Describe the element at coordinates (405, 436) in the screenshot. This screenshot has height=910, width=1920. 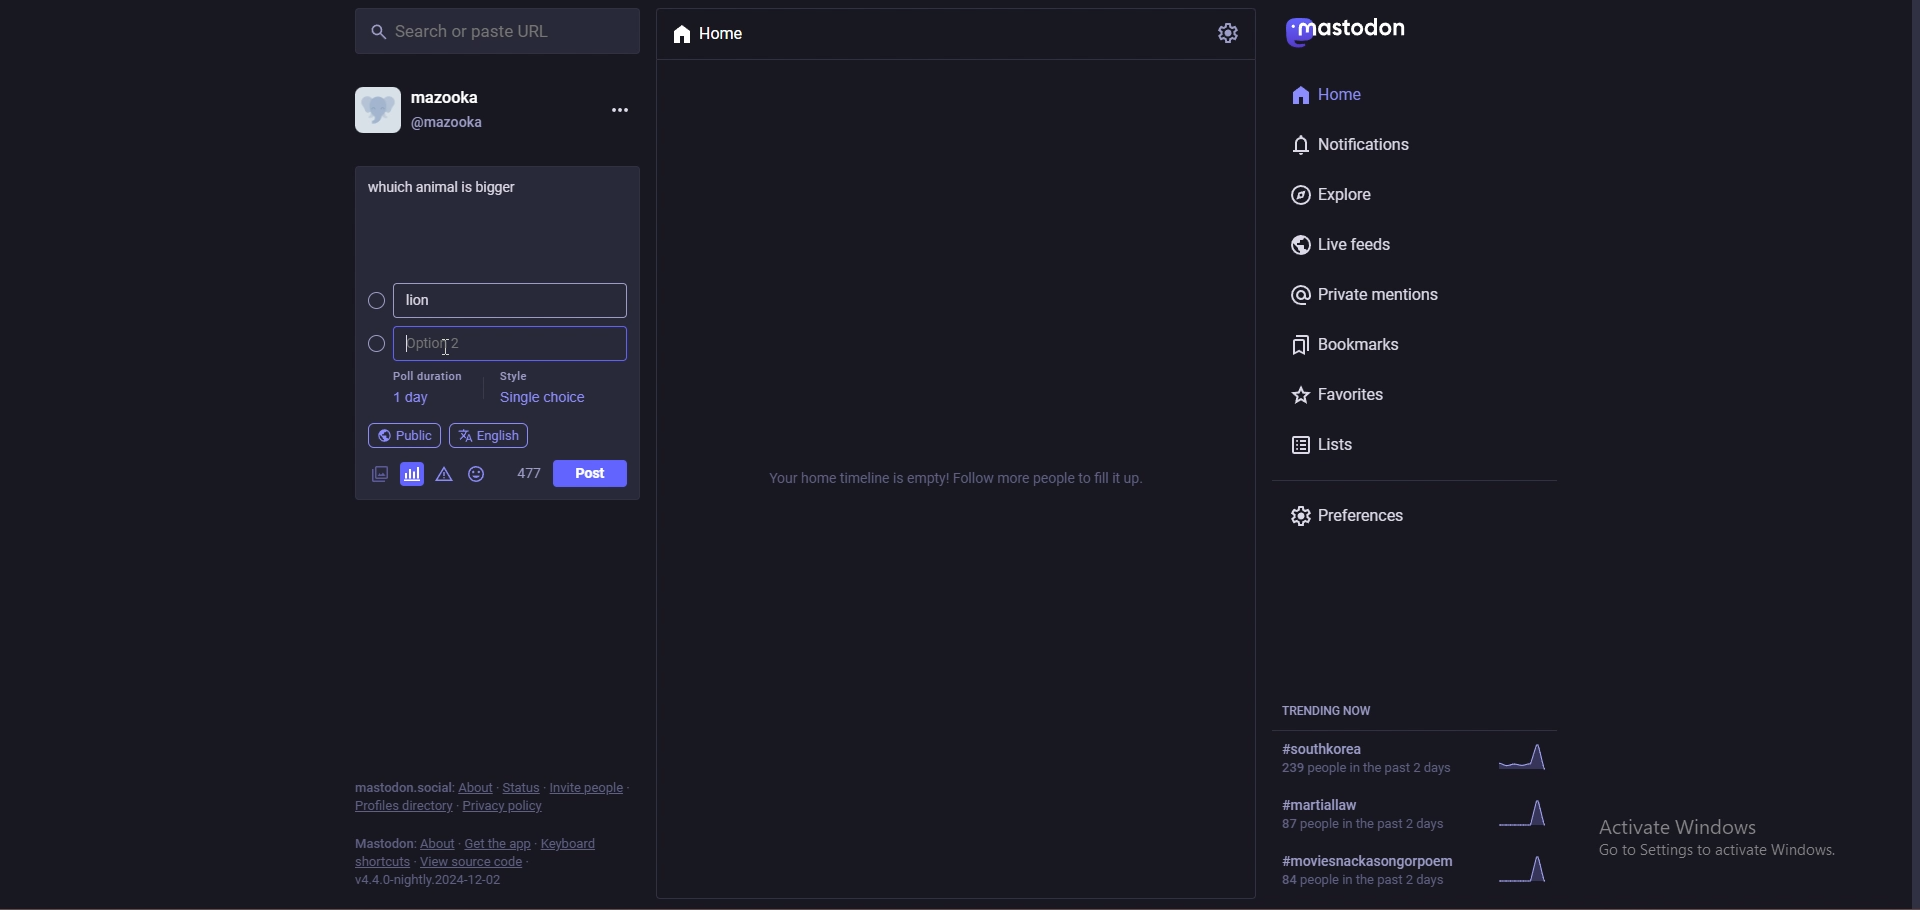
I see `public` at that location.